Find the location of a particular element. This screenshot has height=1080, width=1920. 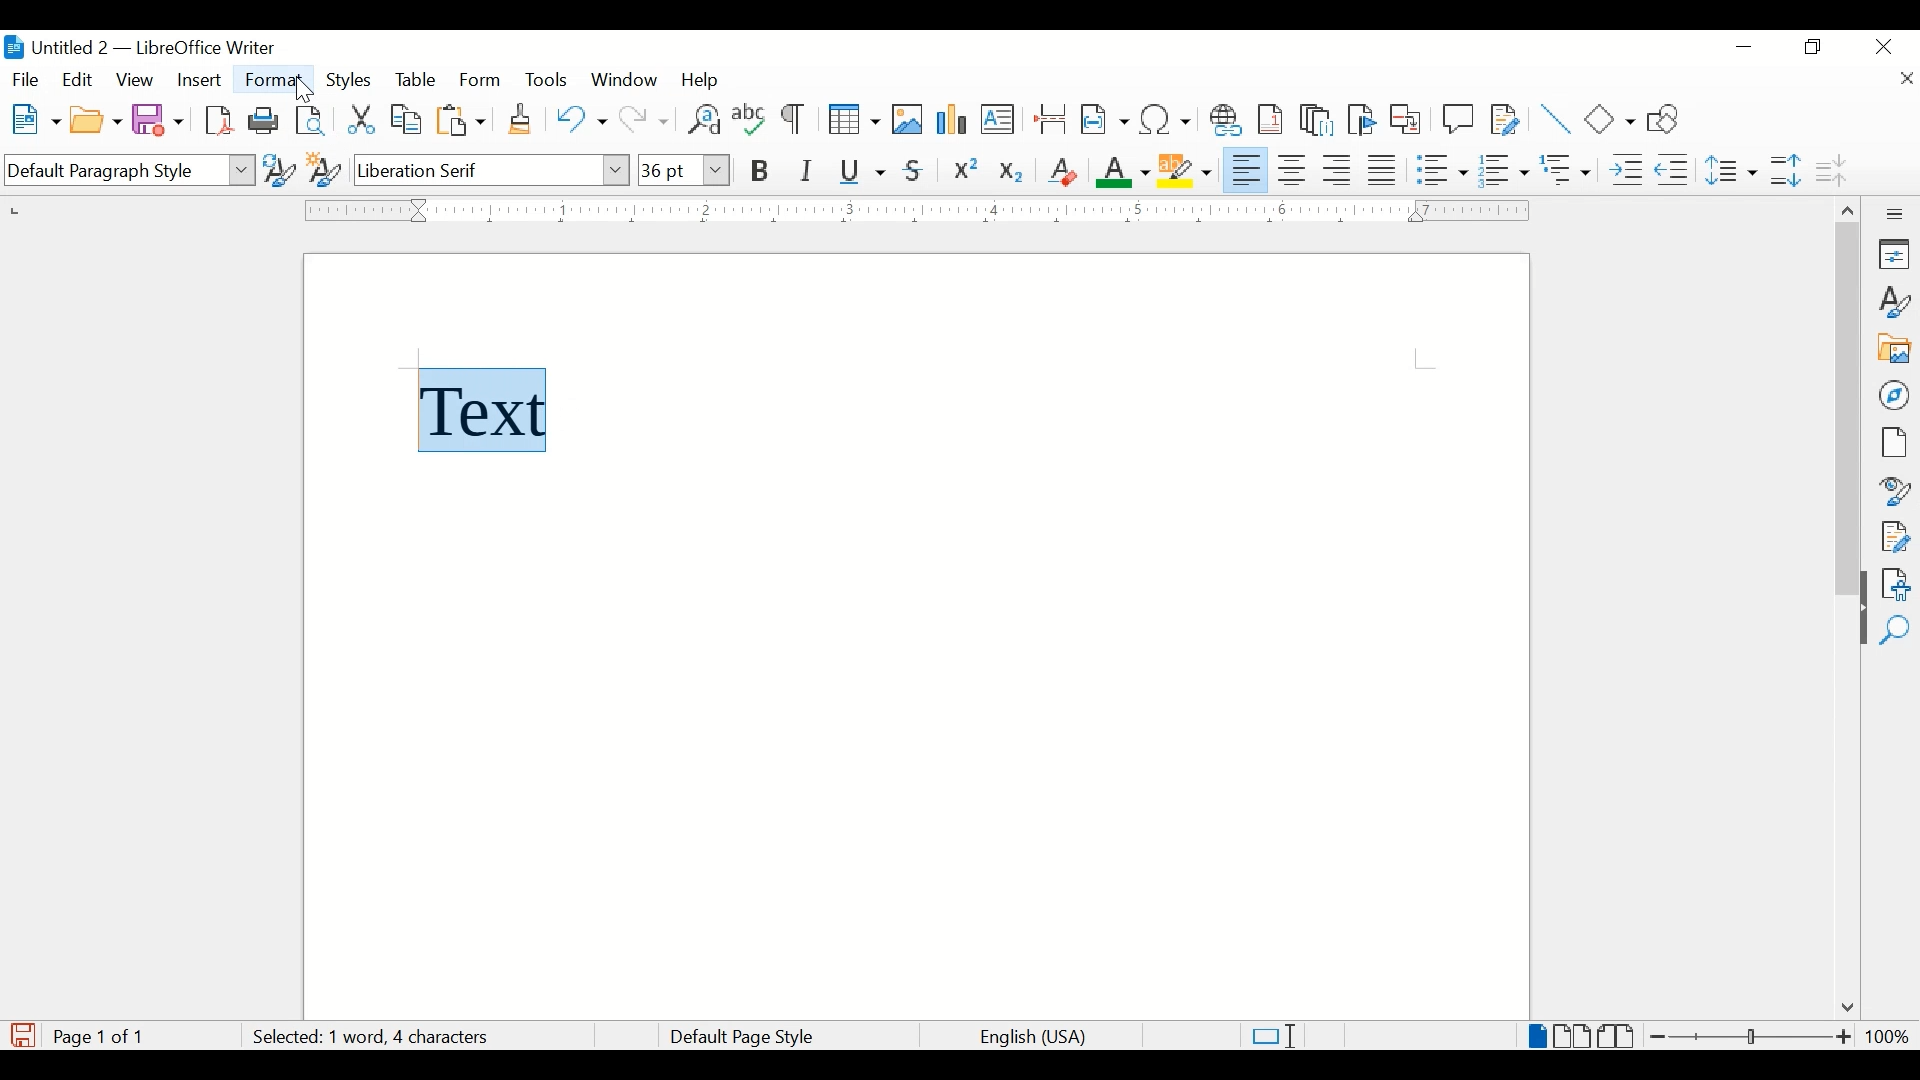

align right is located at coordinates (1338, 170).